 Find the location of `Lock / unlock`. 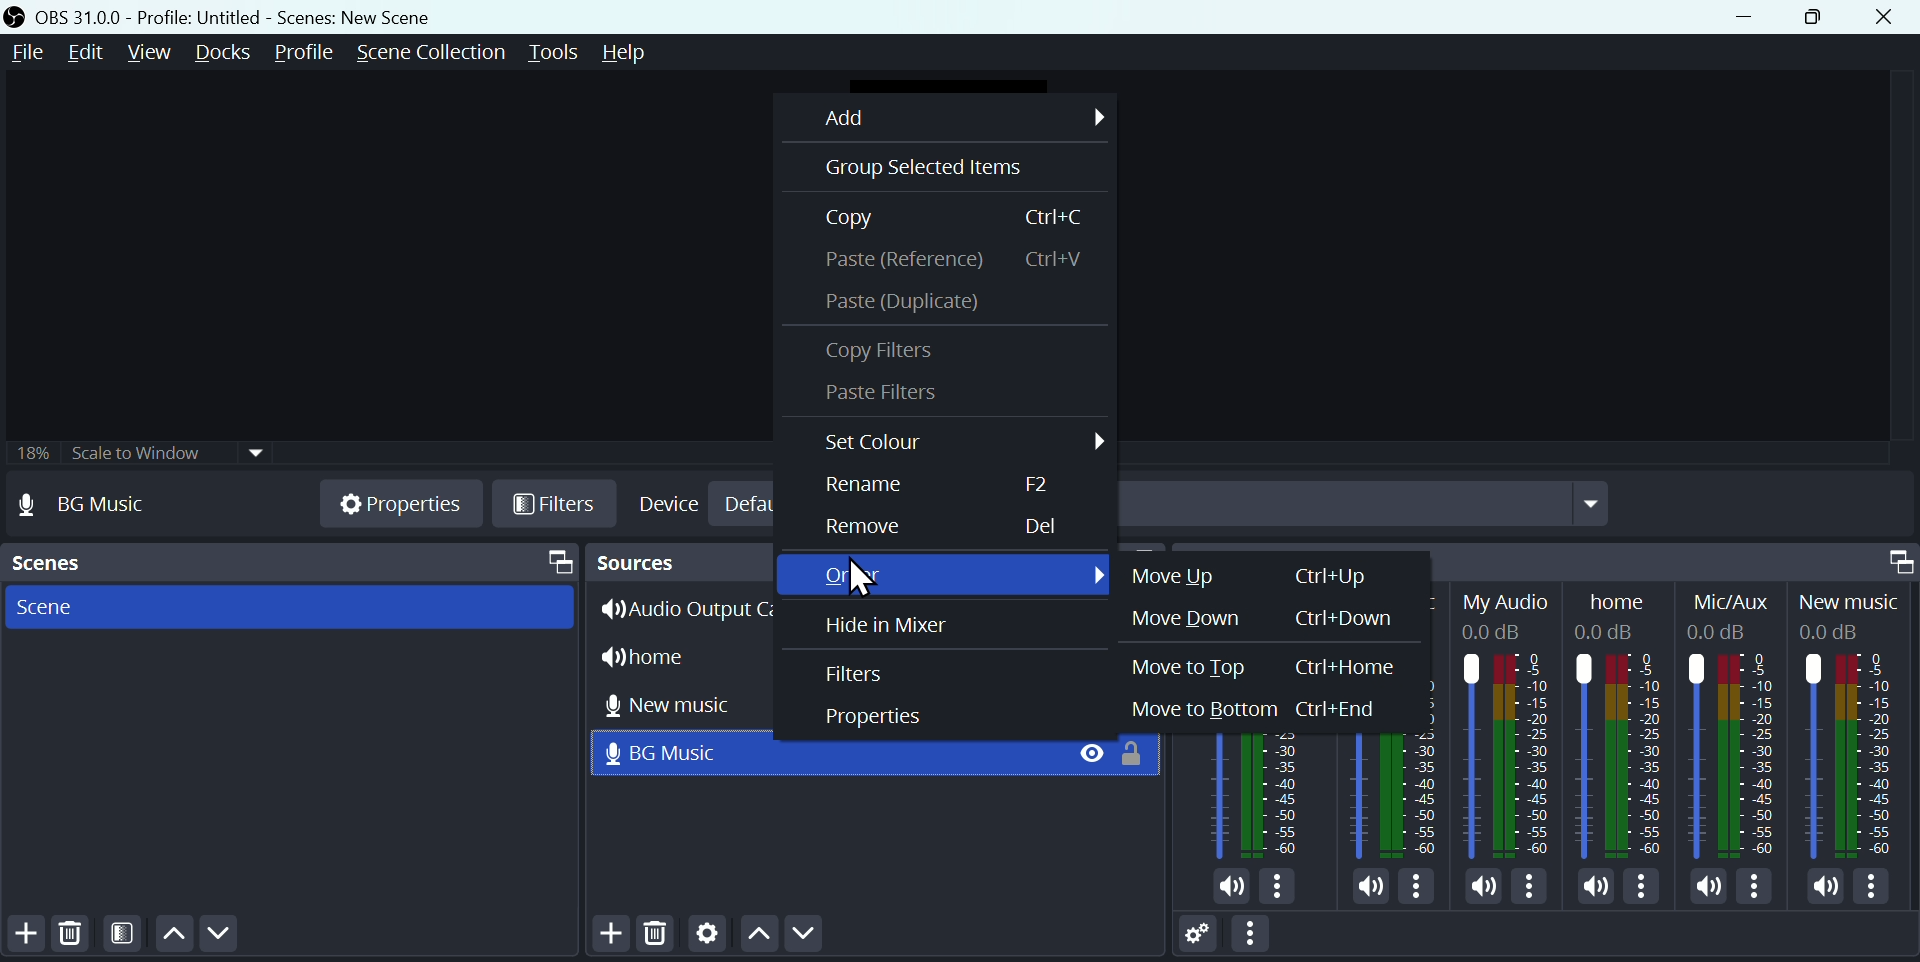

Lock / unlock is located at coordinates (1139, 753).